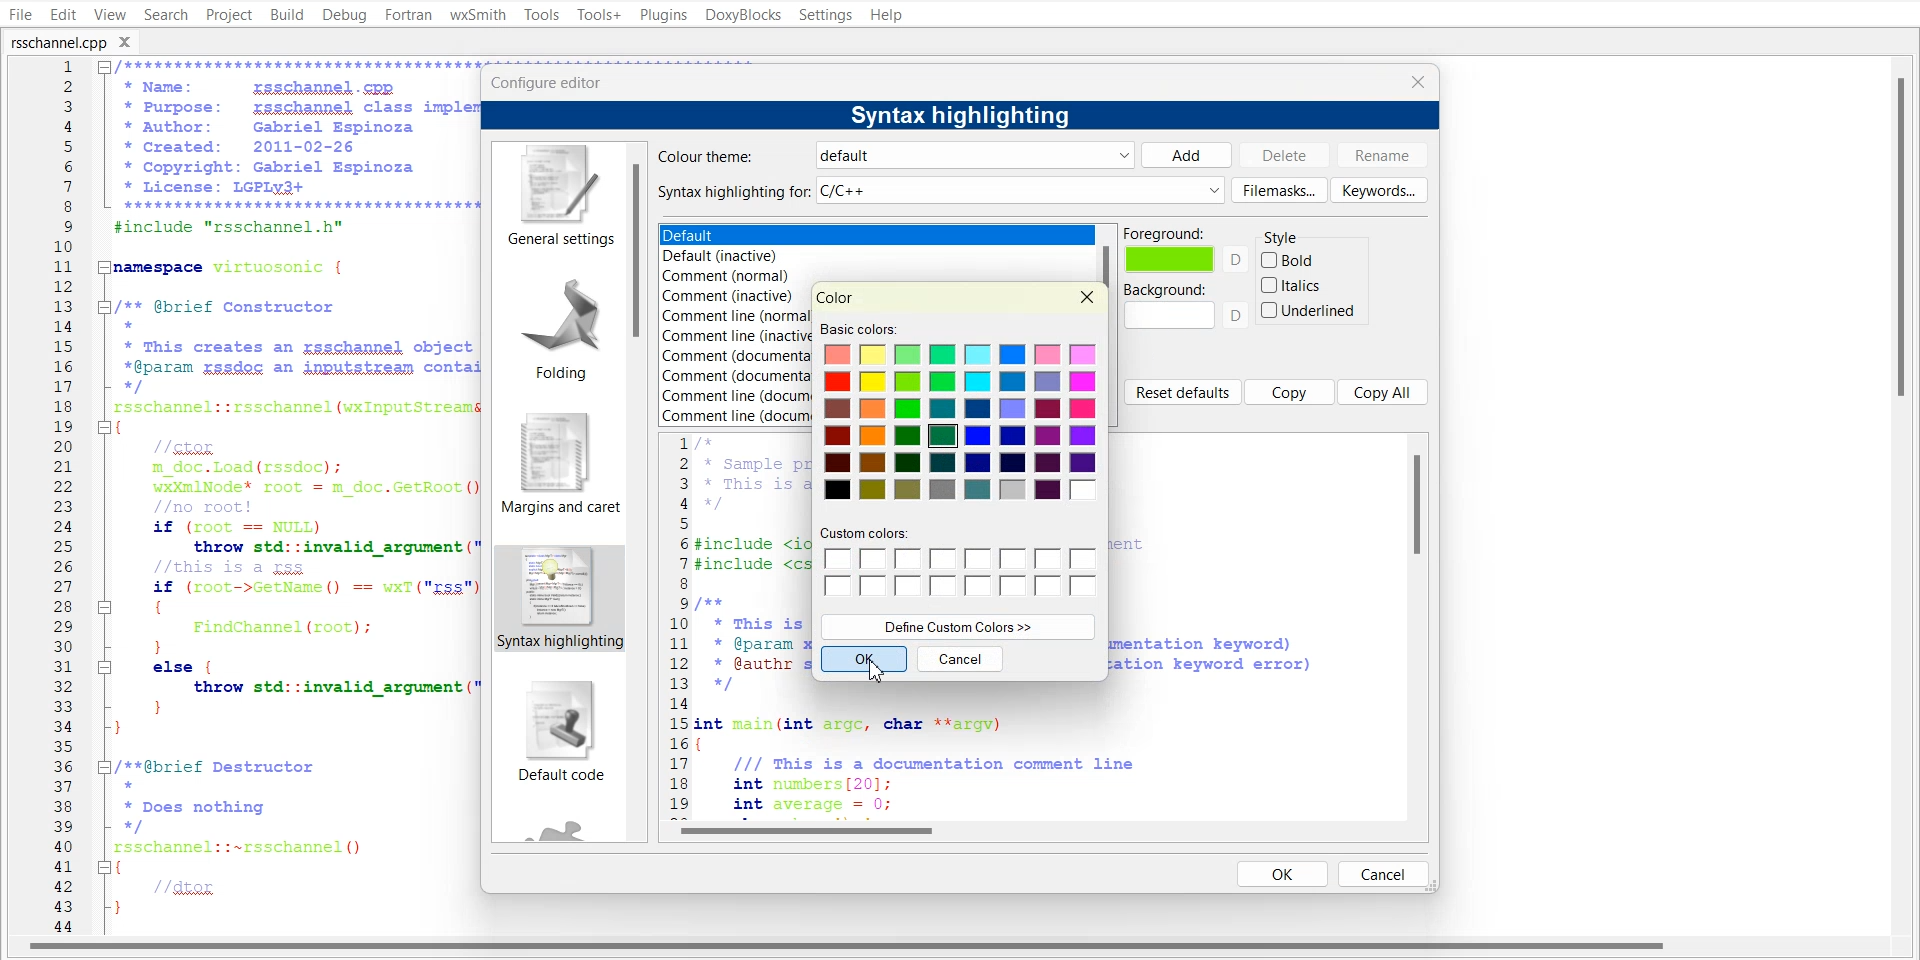 This screenshot has height=960, width=1920. Describe the element at coordinates (1418, 625) in the screenshot. I see `Vertical scroll bar` at that location.